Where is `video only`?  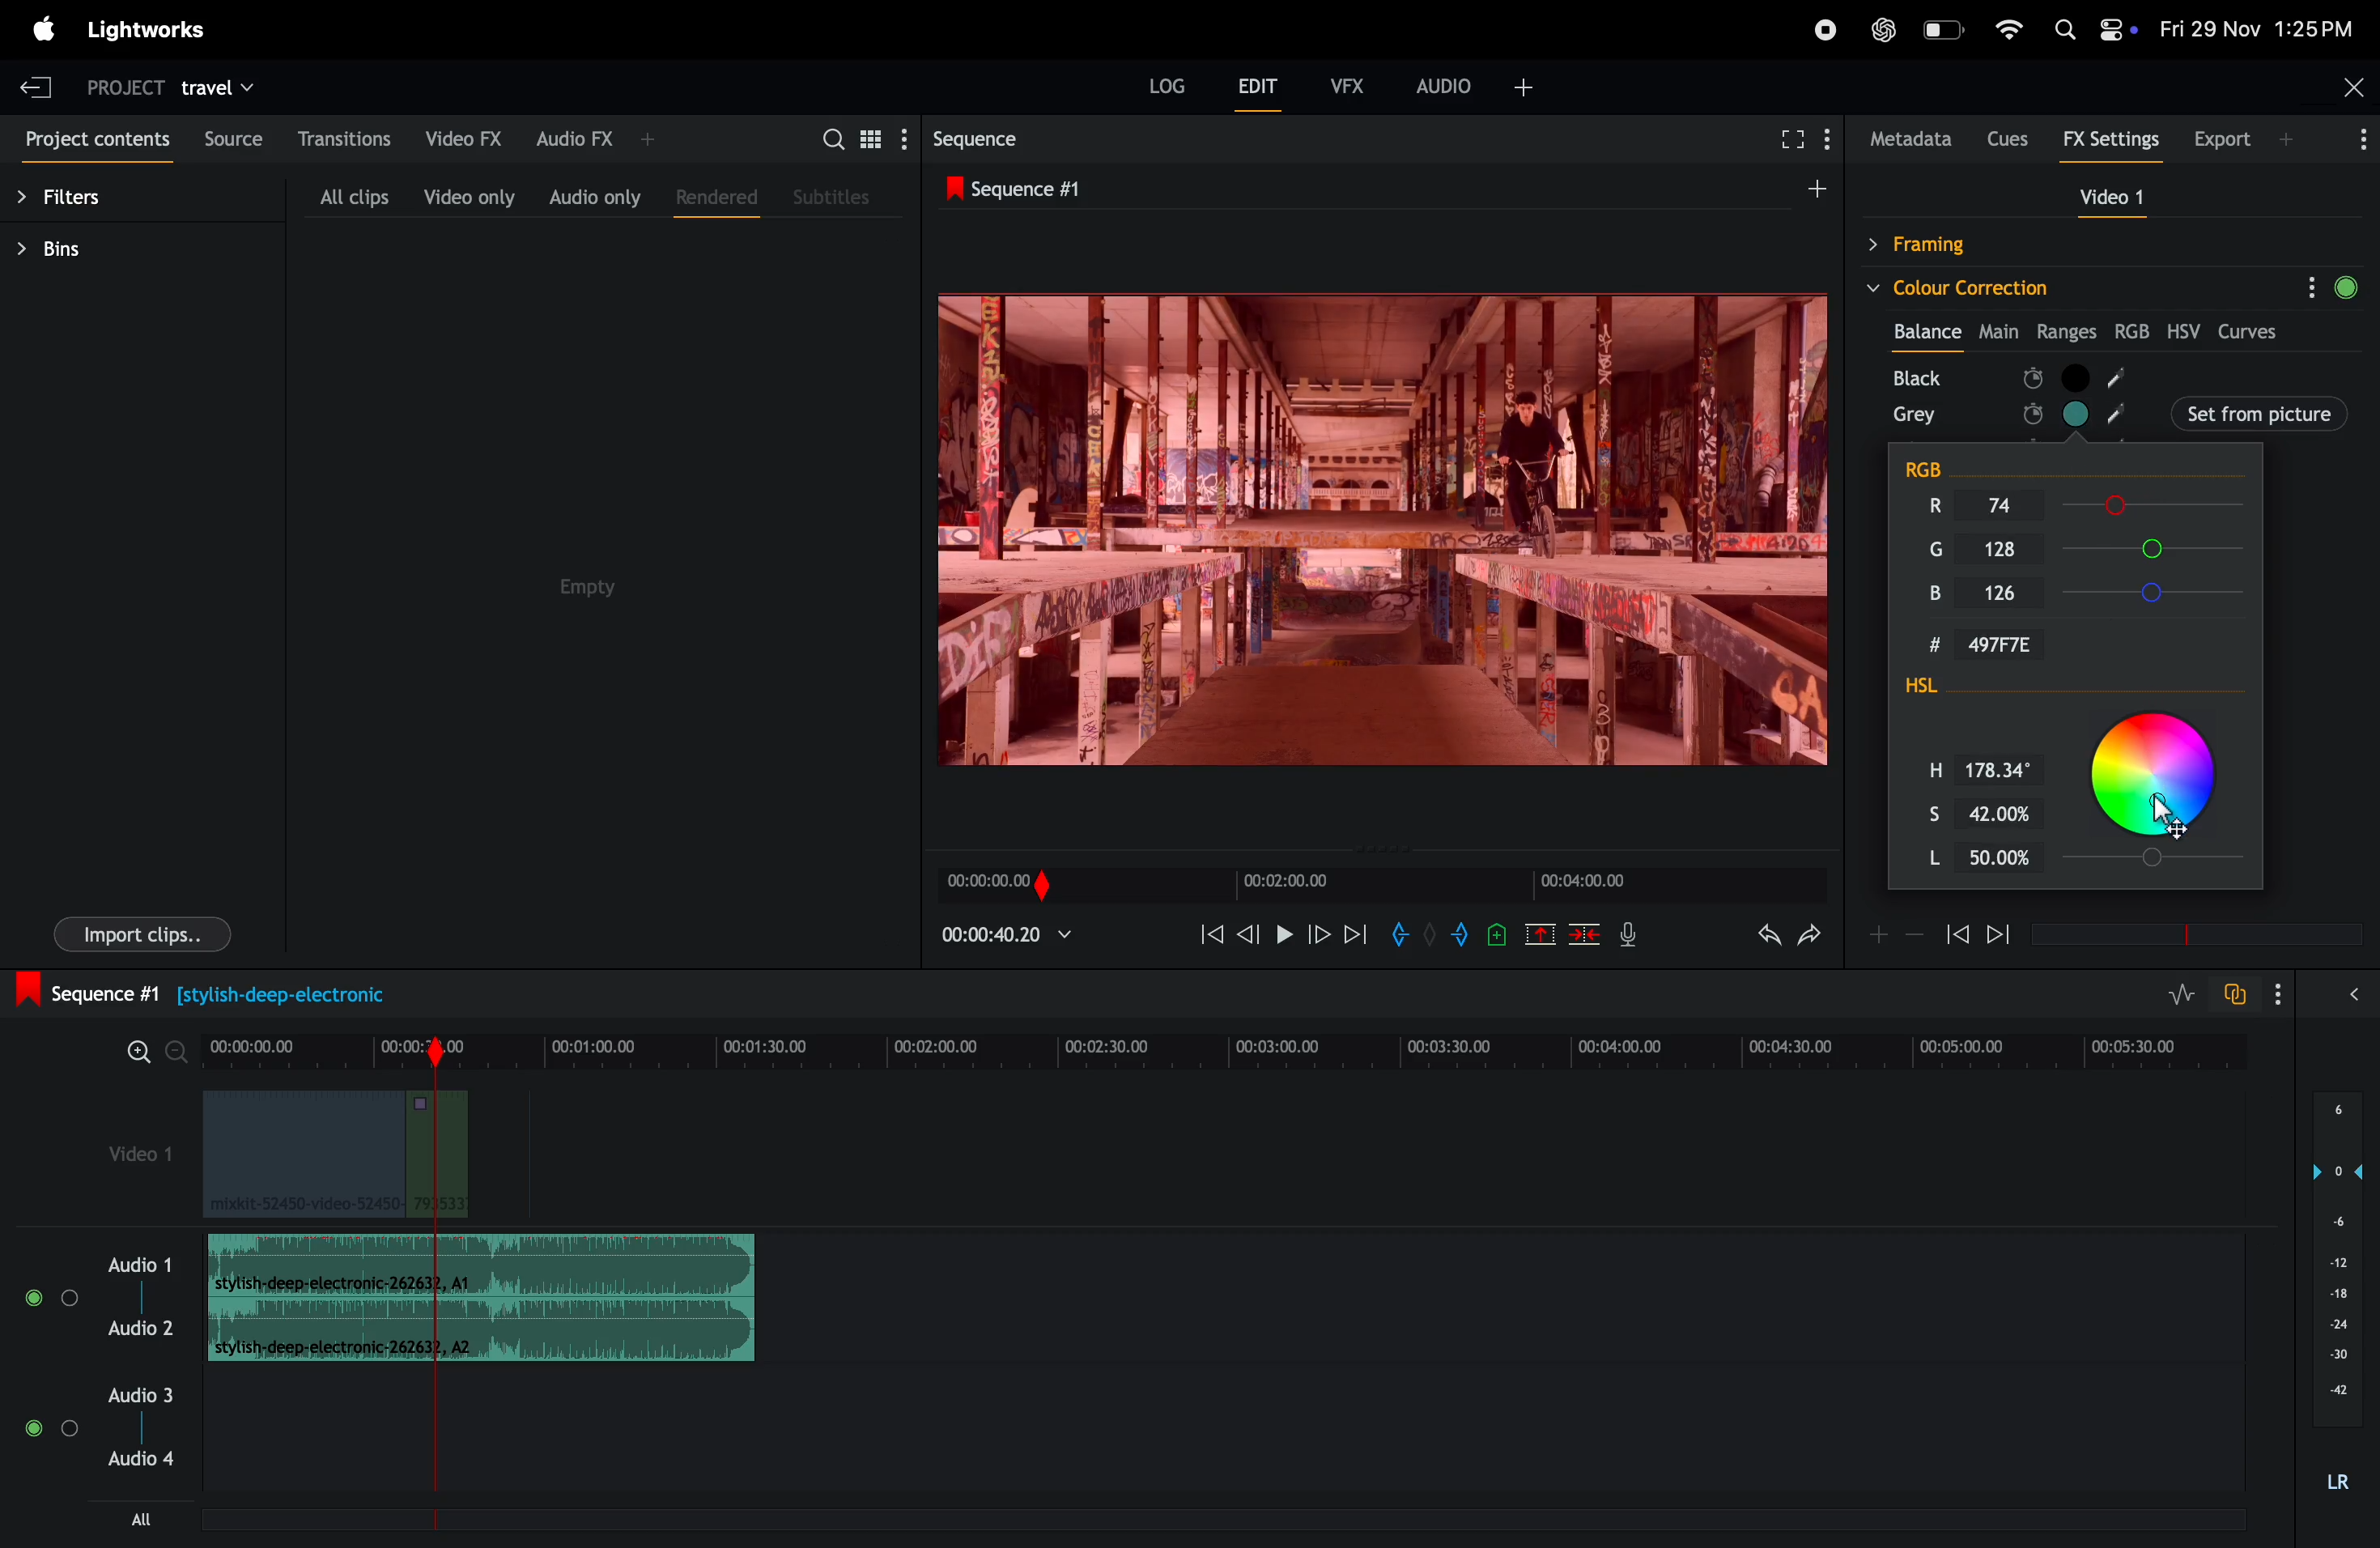 video only is located at coordinates (469, 197).